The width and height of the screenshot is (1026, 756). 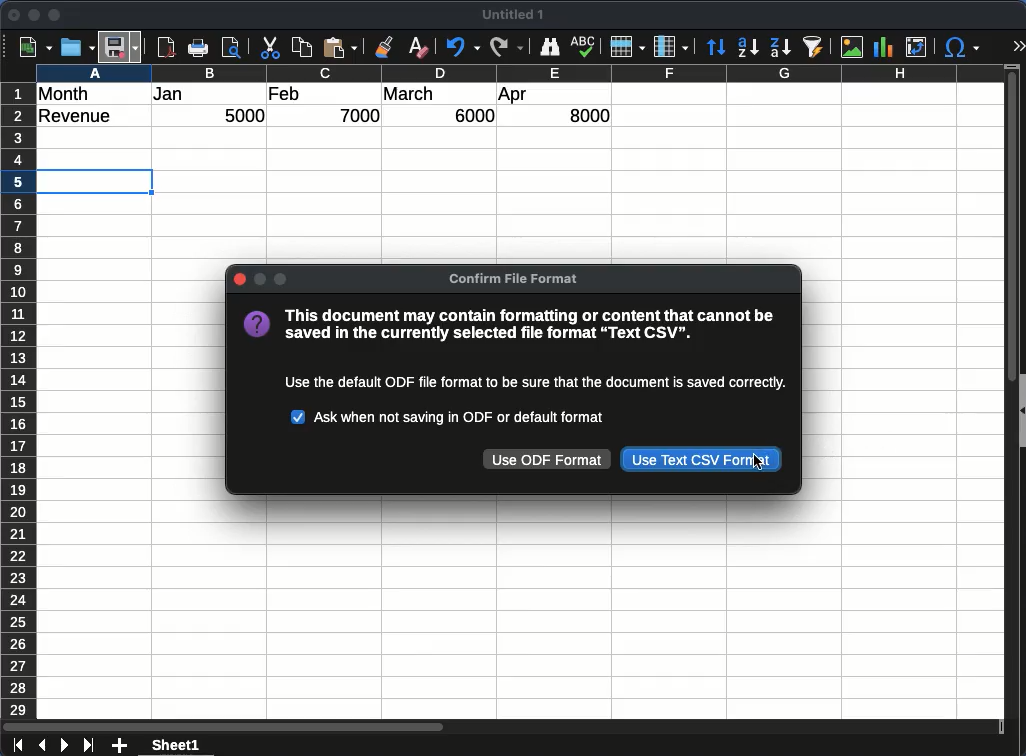 I want to click on pivot table, so click(x=915, y=48).